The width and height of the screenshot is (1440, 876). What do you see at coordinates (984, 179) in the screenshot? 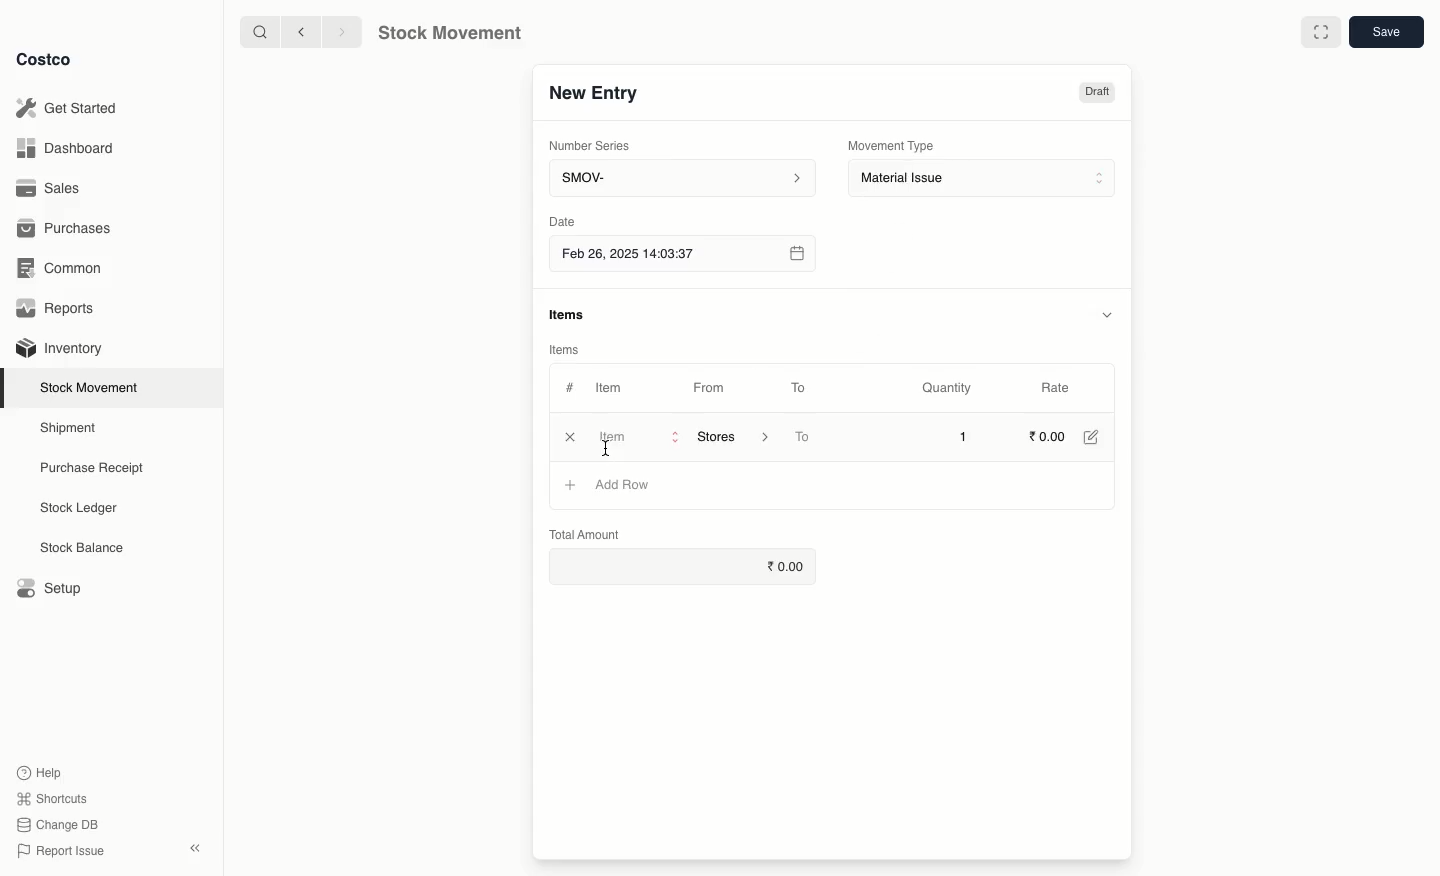
I see `Material Issue` at bounding box center [984, 179].